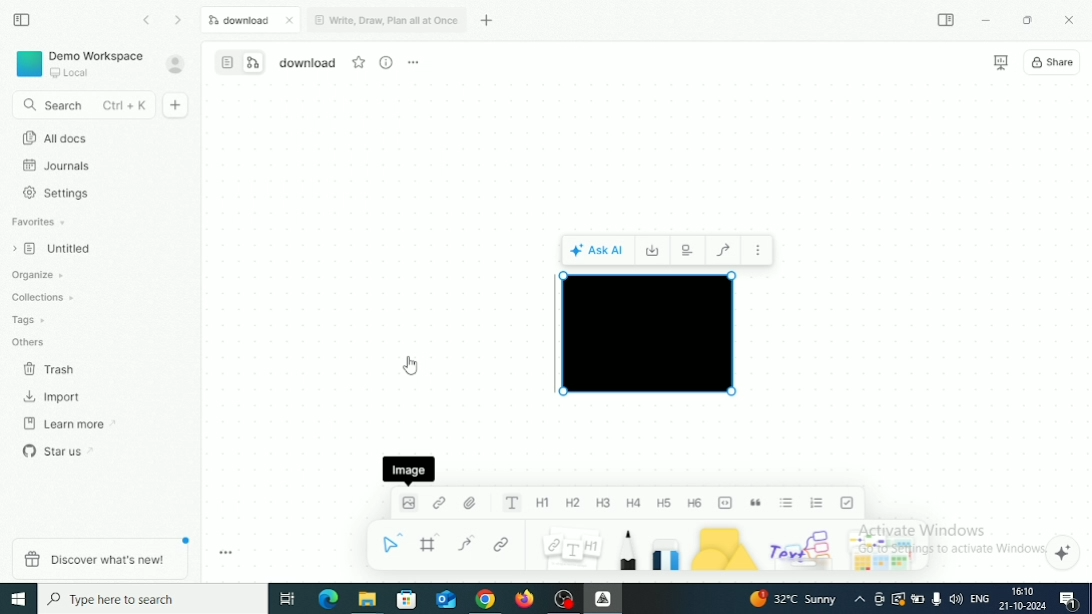 Image resolution: width=1092 pixels, height=614 pixels. What do you see at coordinates (53, 397) in the screenshot?
I see `Import` at bounding box center [53, 397].